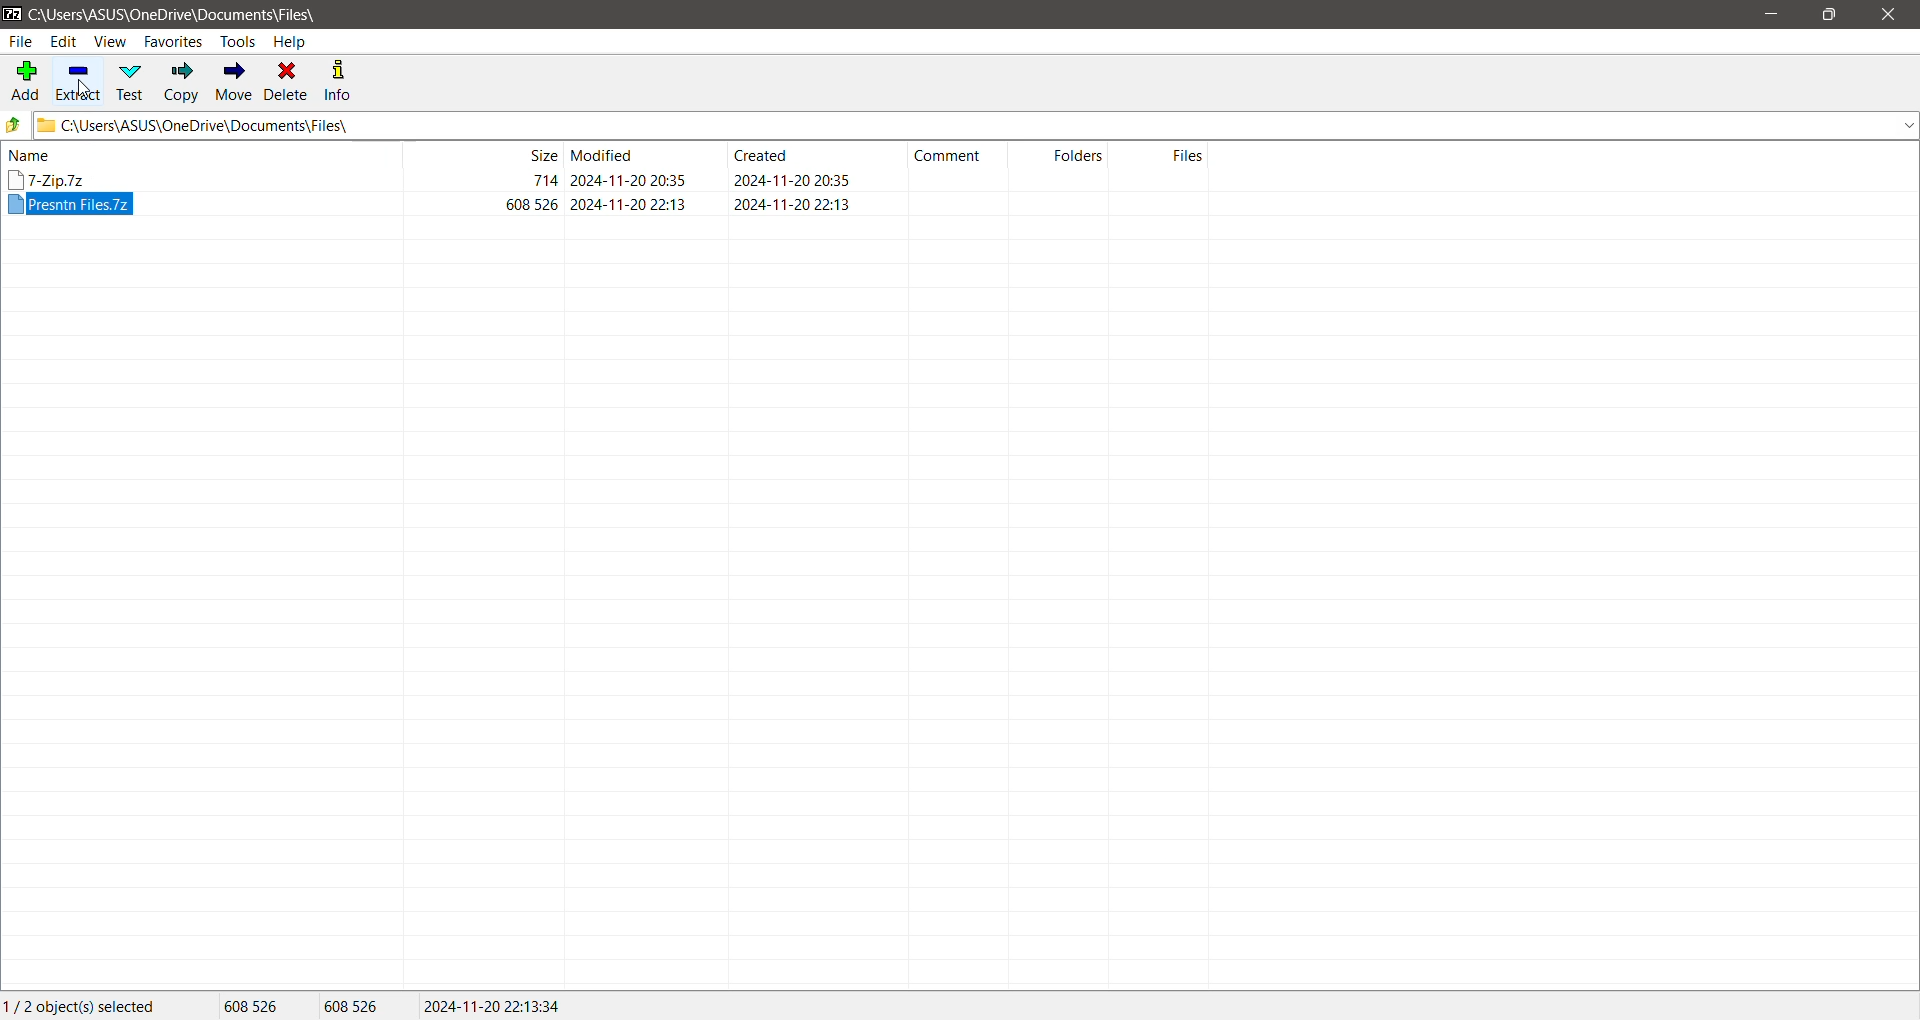  I want to click on View, so click(111, 41).